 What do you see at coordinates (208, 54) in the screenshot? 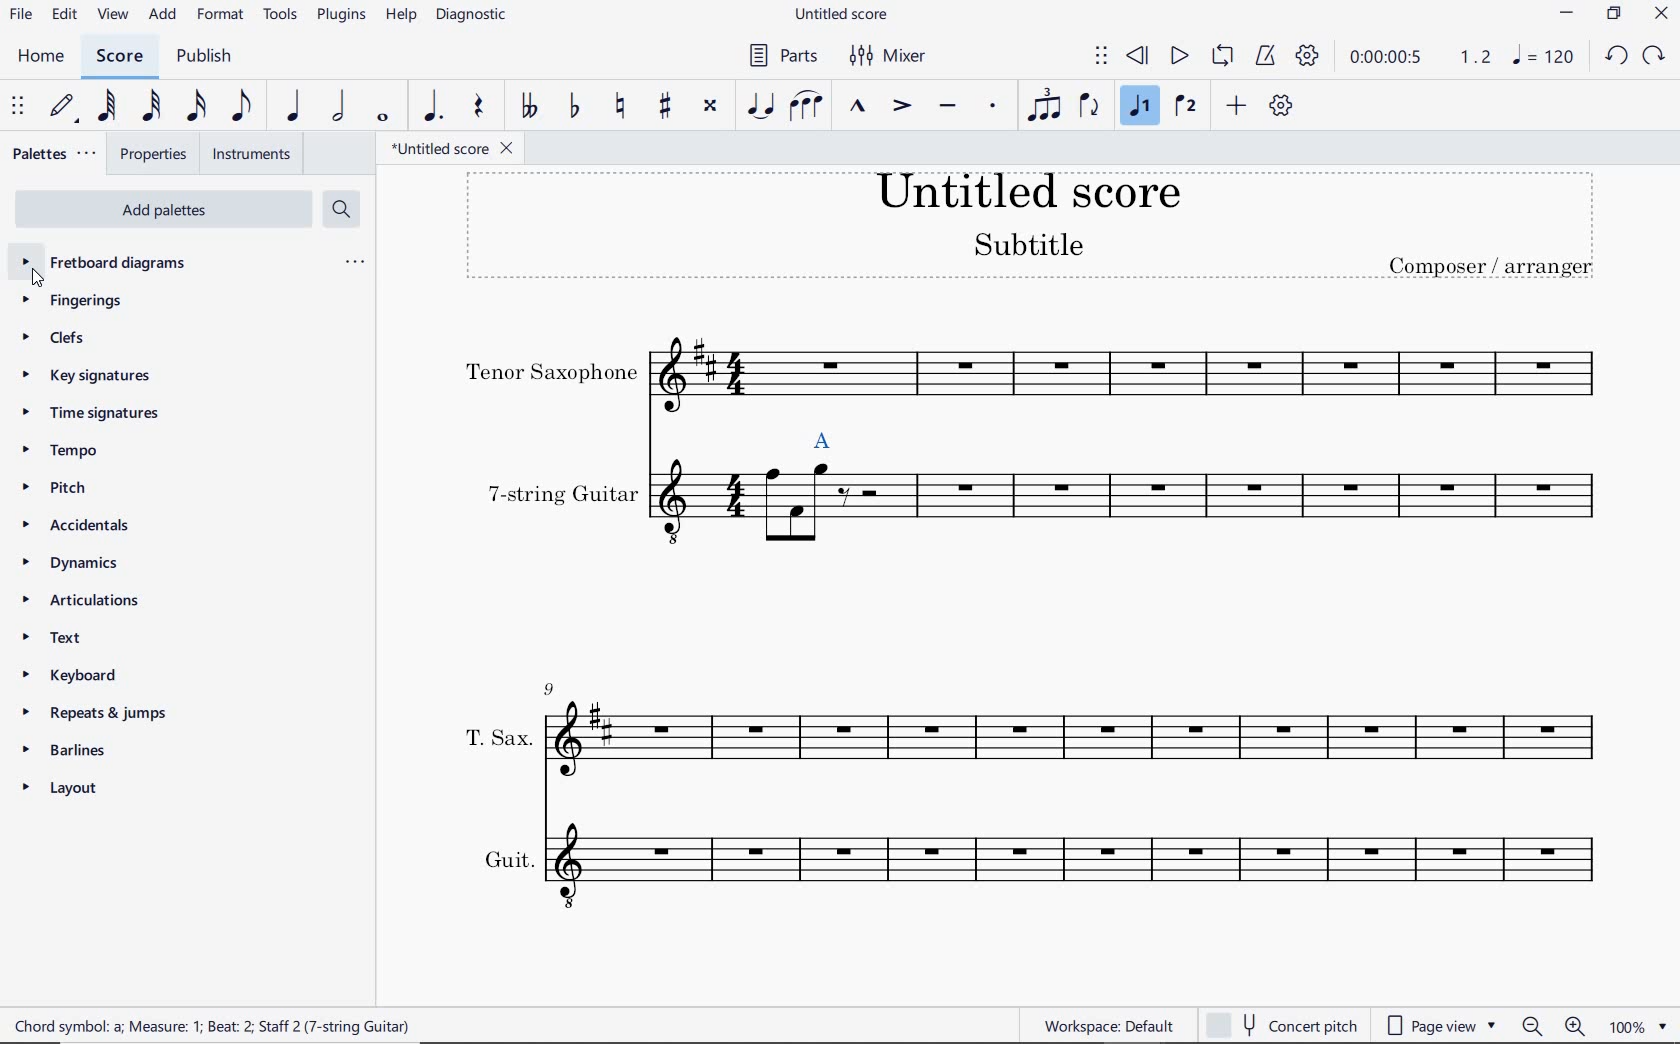
I see `PUBLISH` at bounding box center [208, 54].